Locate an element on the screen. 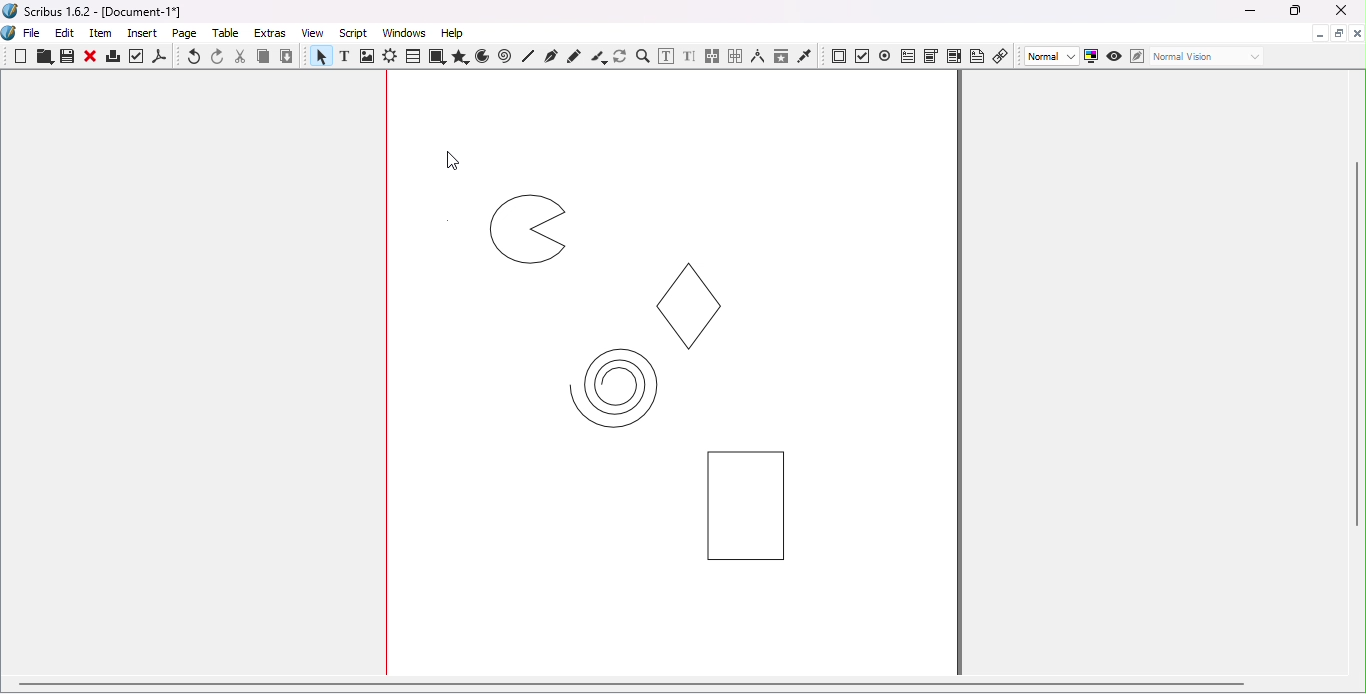 This screenshot has width=1366, height=694. Close is located at coordinates (1337, 12).